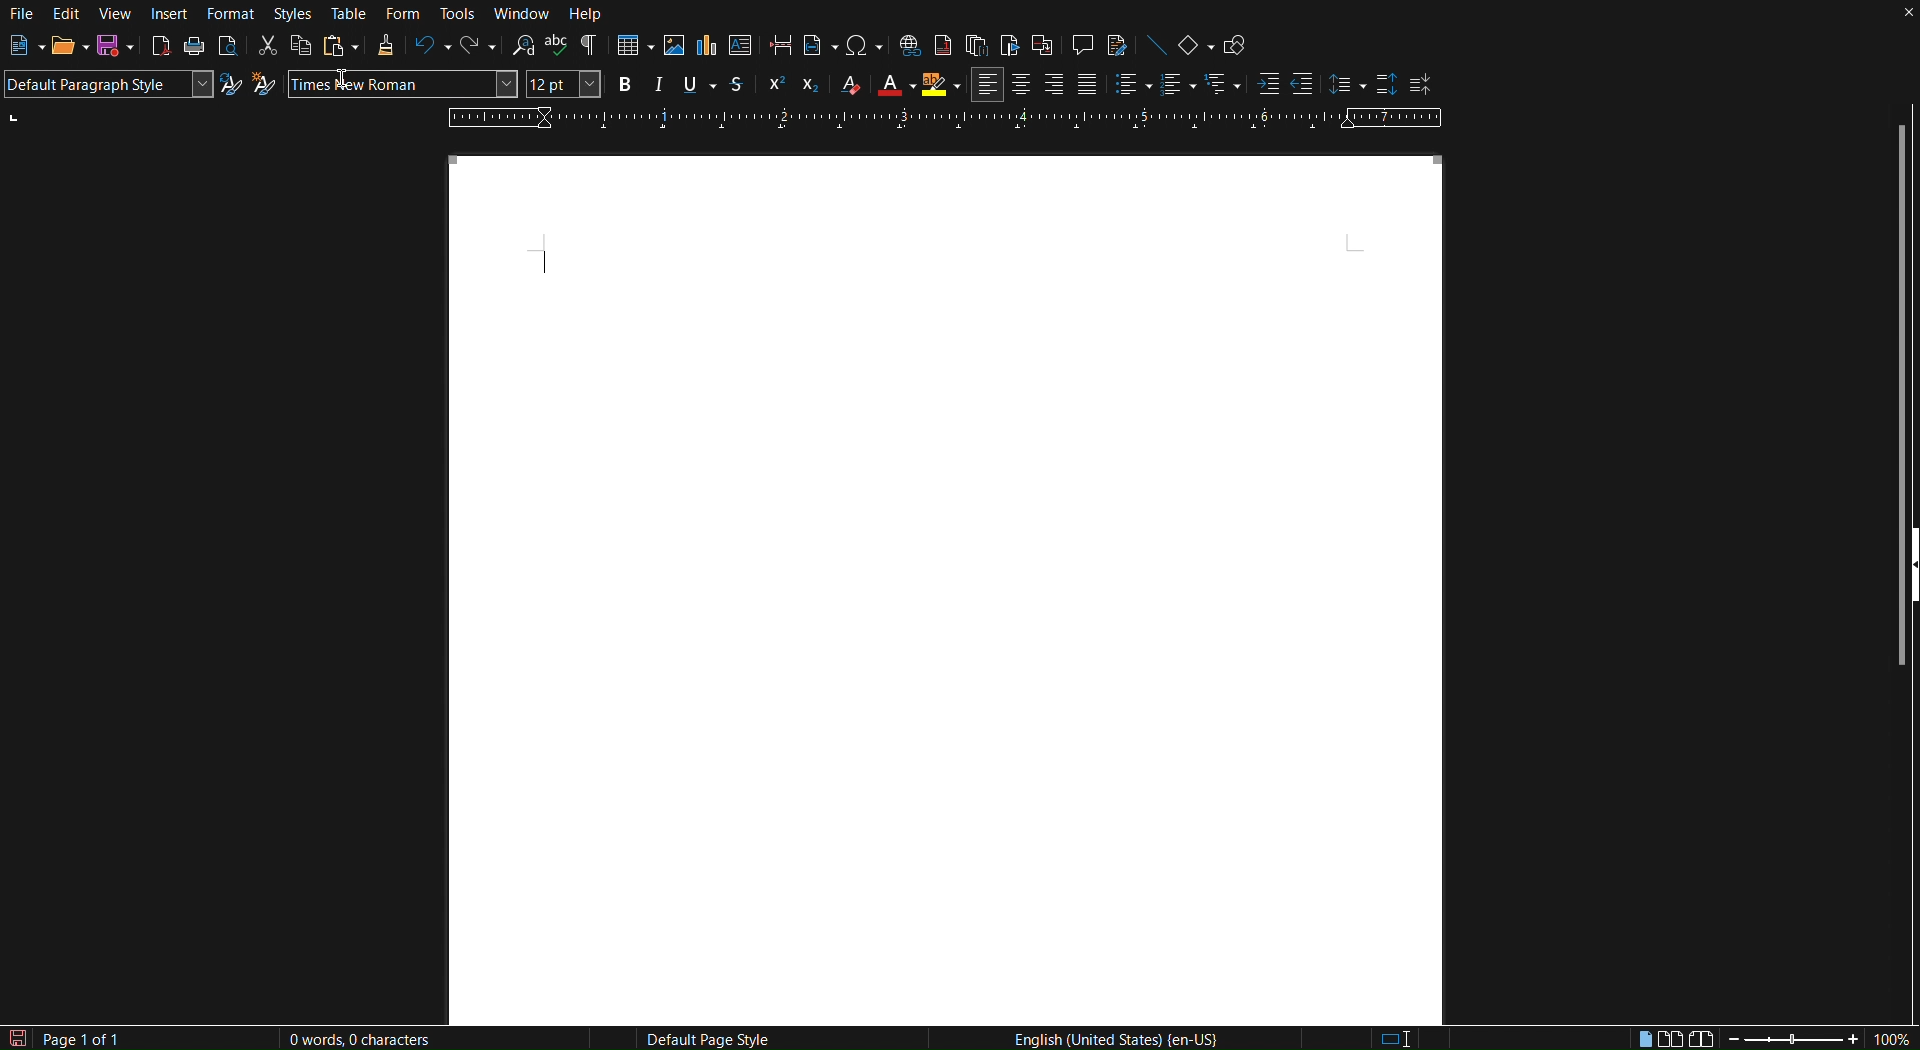 This screenshot has width=1920, height=1050. Describe the element at coordinates (525, 14) in the screenshot. I see `Window` at that location.